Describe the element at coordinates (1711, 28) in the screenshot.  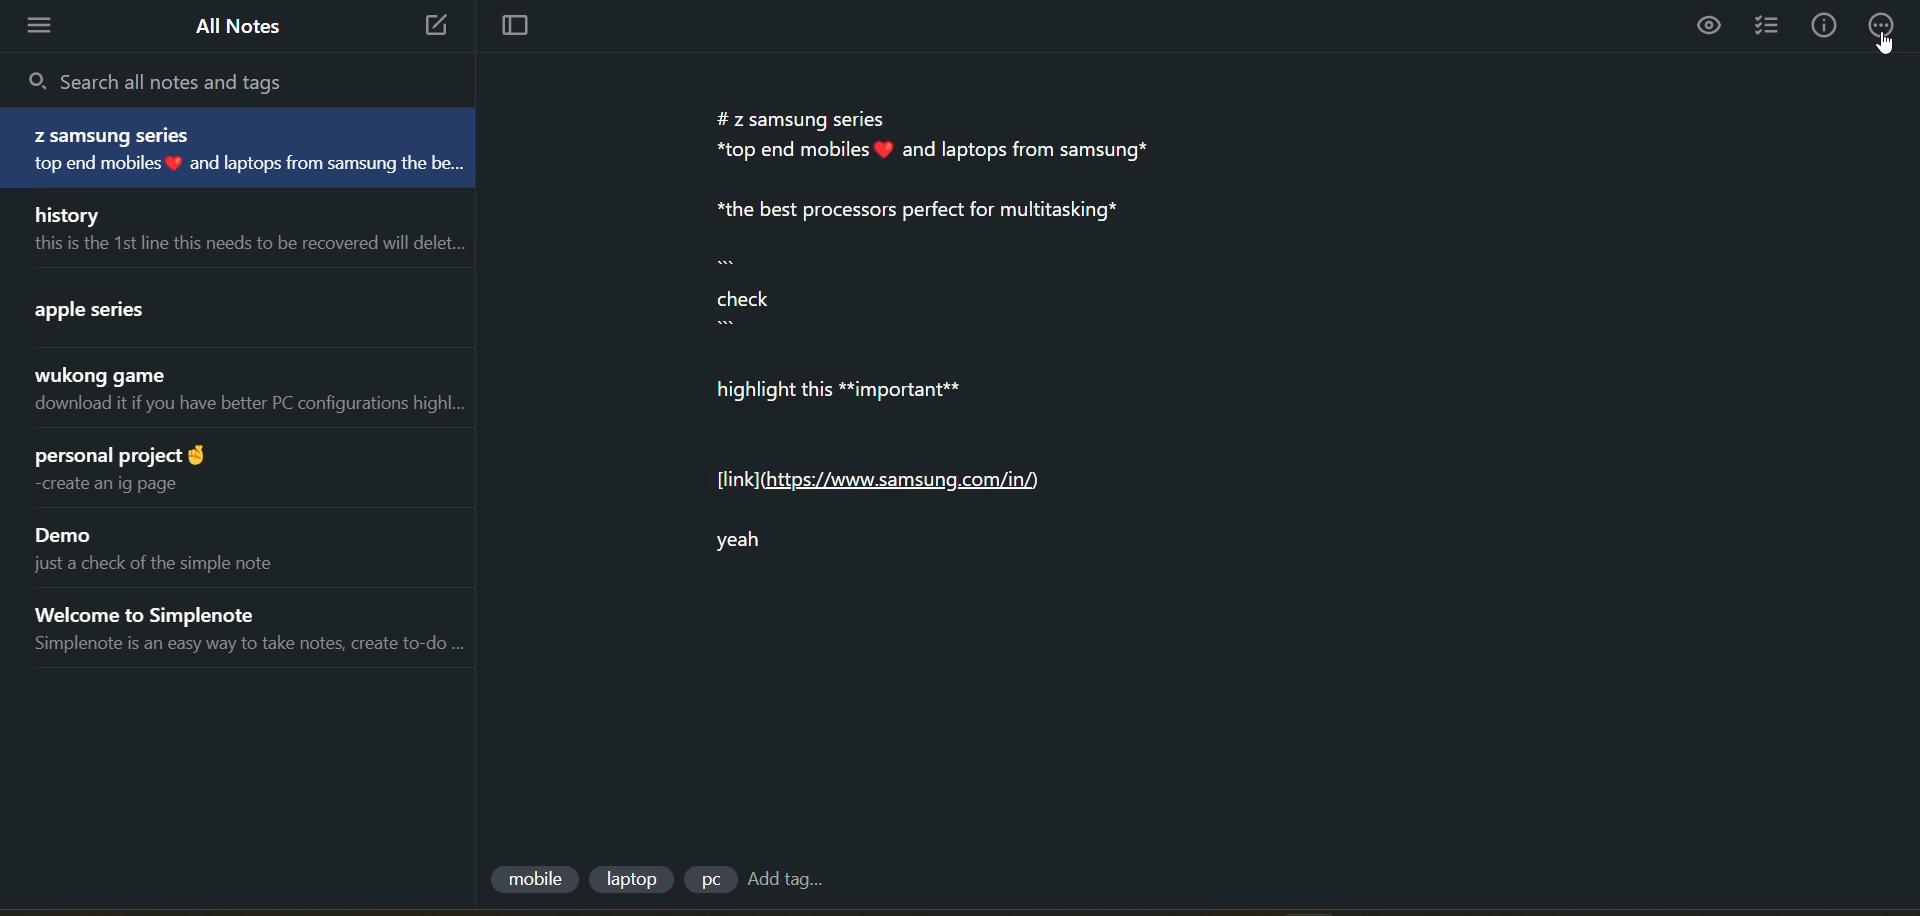
I see `preview` at that location.